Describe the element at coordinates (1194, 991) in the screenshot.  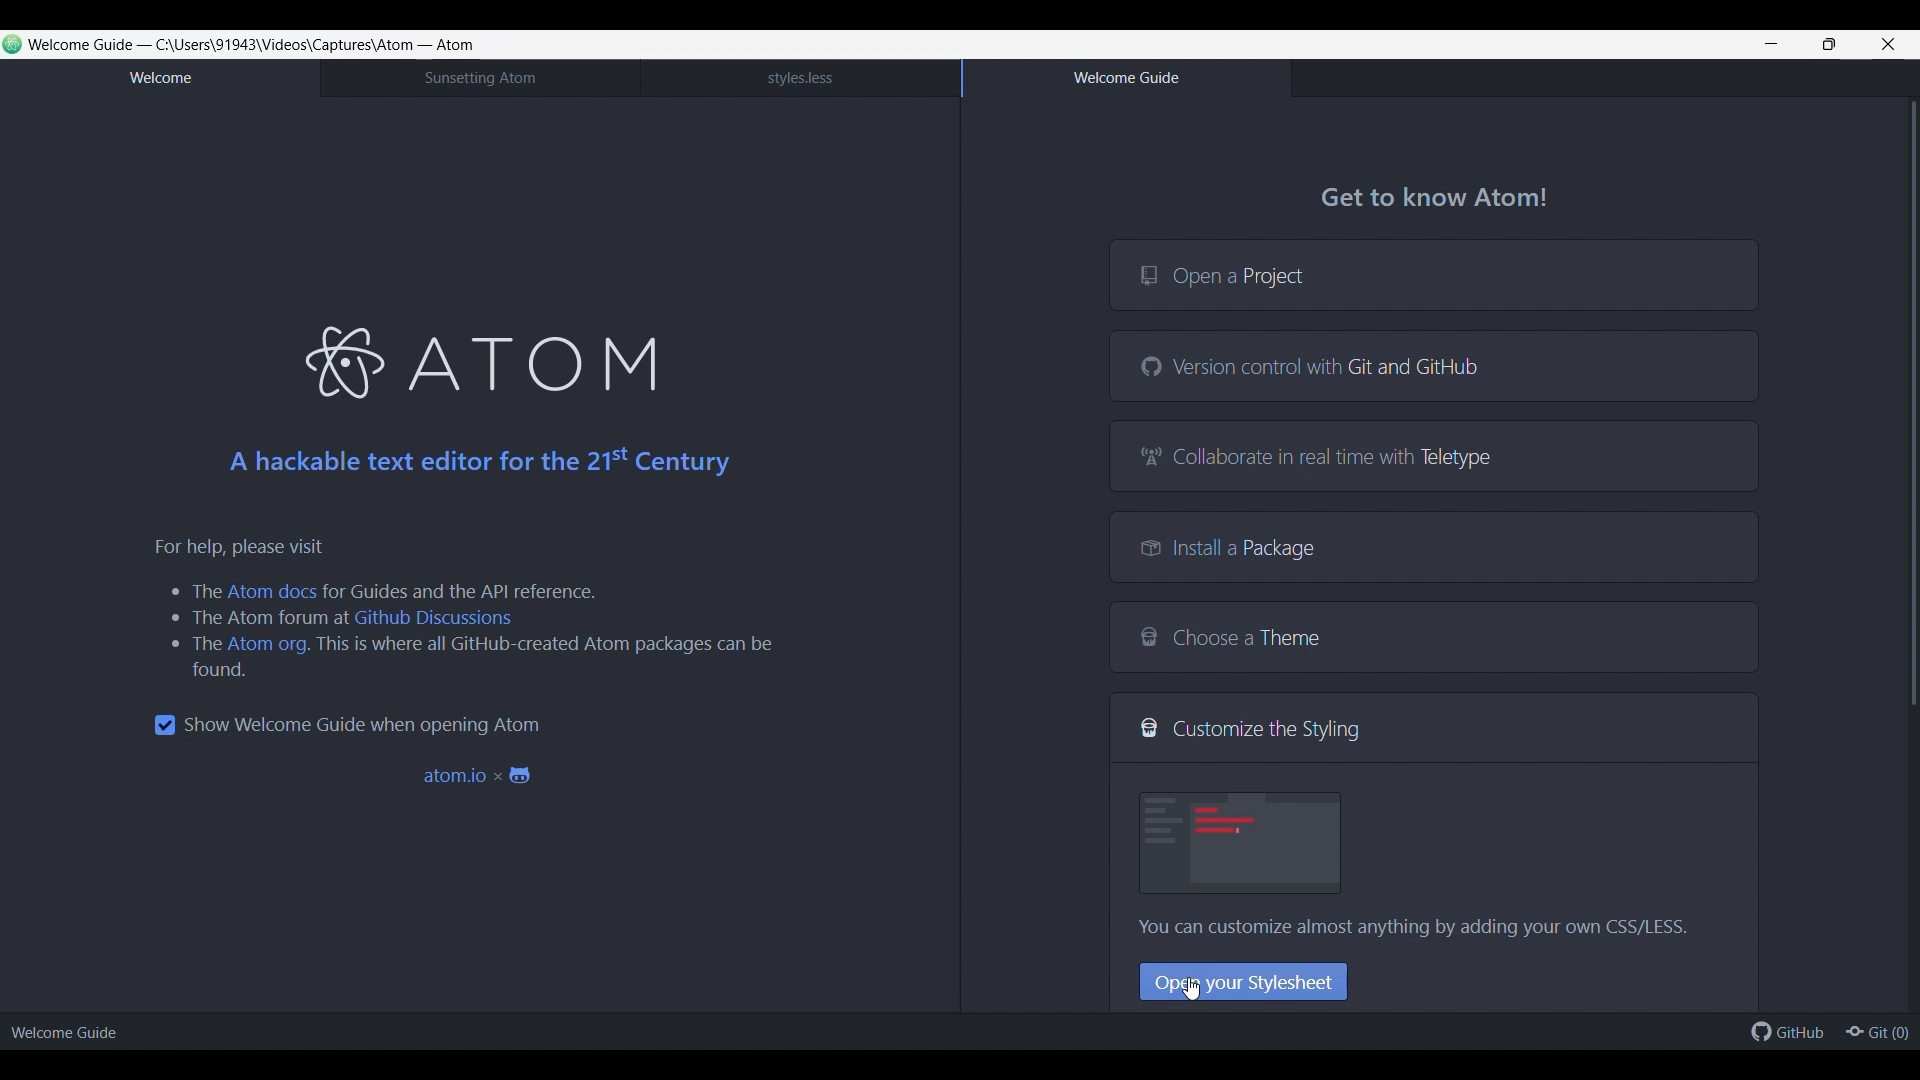
I see `cursor` at that location.